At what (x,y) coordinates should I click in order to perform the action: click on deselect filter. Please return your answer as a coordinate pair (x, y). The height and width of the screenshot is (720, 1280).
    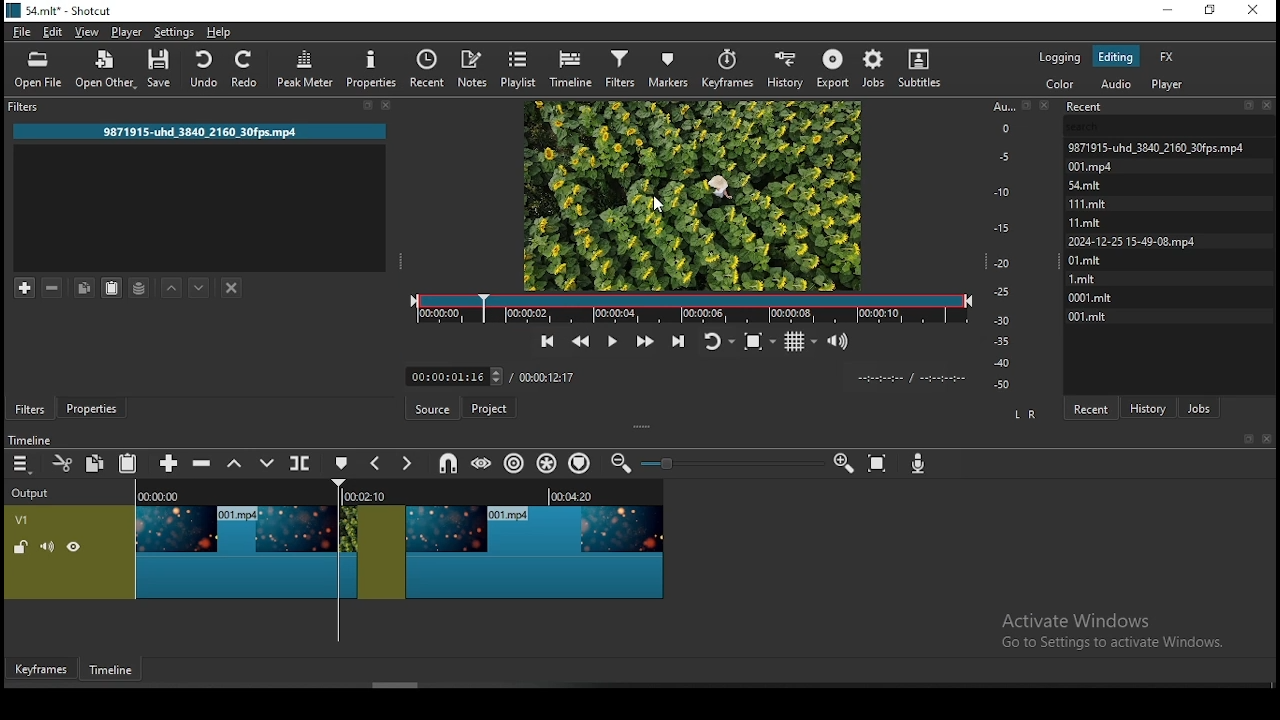
    Looking at the image, I should click on (233, 289).